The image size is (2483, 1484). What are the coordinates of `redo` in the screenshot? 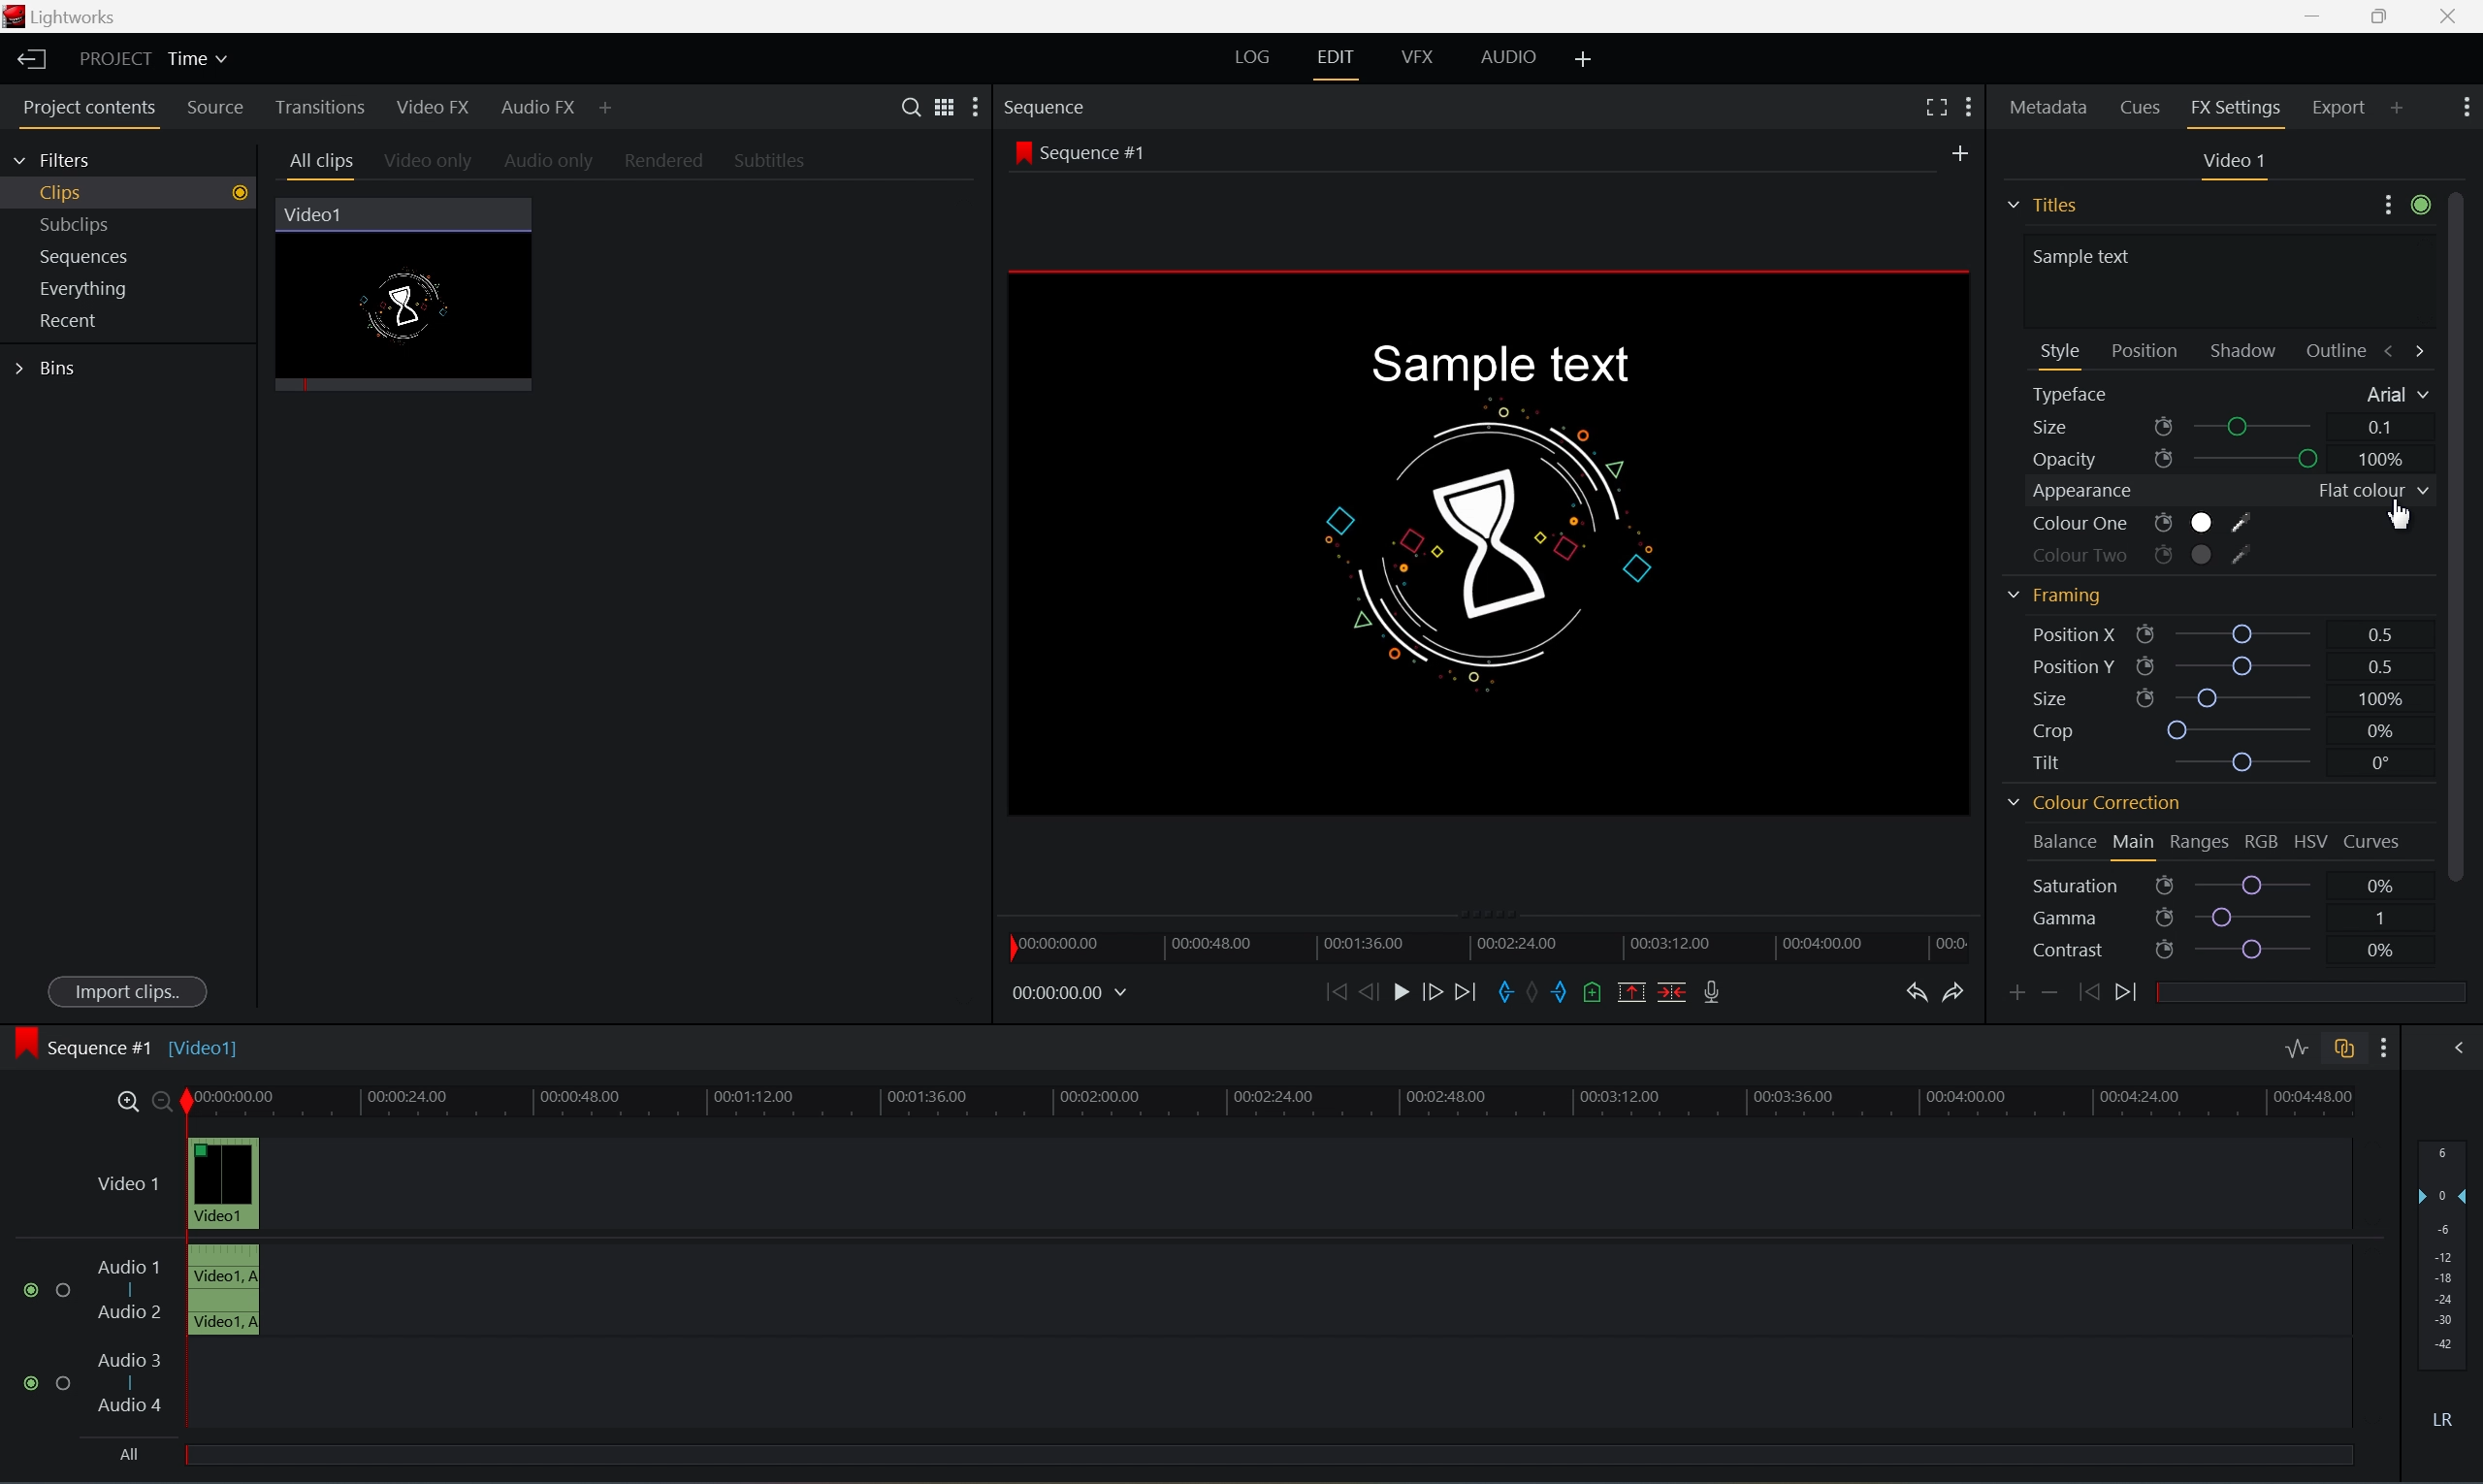 It's located at (1958, 993).